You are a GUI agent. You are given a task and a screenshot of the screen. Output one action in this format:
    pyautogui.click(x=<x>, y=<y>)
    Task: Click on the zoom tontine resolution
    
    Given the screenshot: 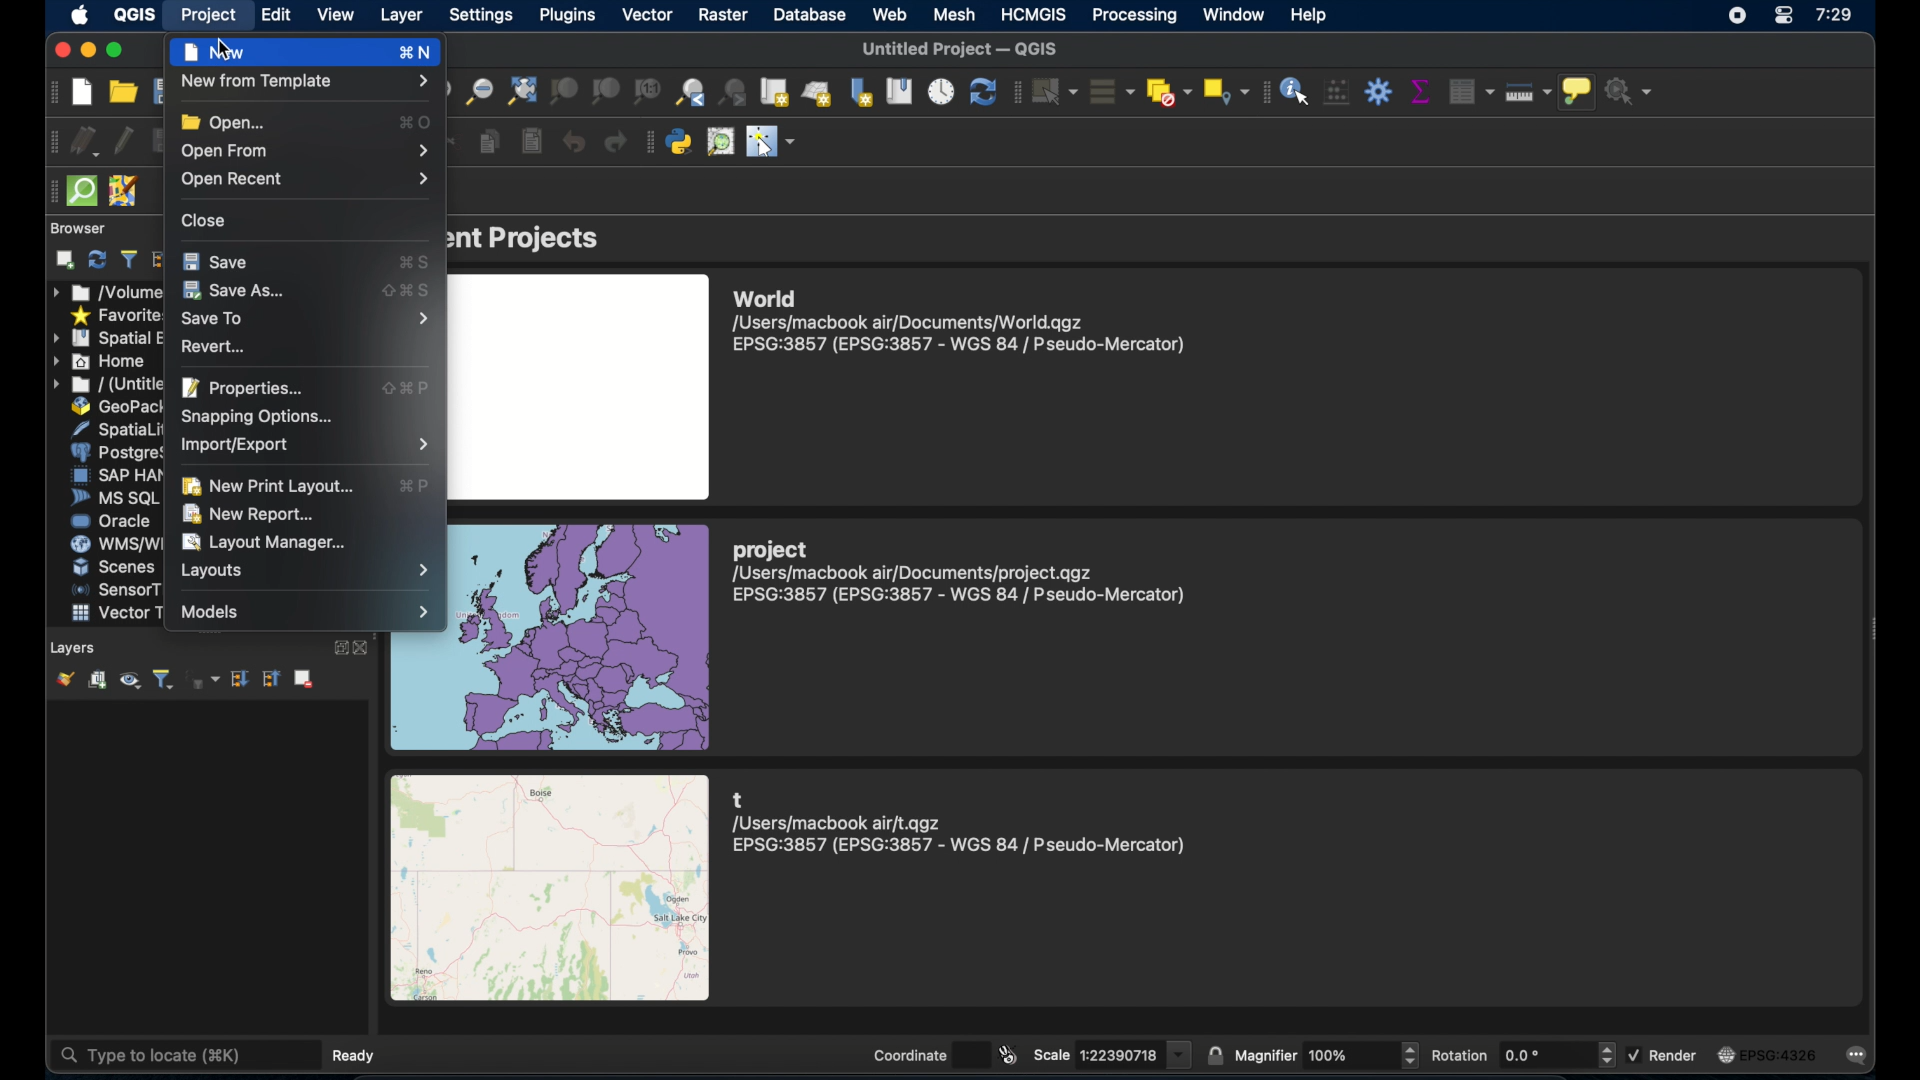 What is the action you would take?
    pyautogui.click(x=646, y=92)
    